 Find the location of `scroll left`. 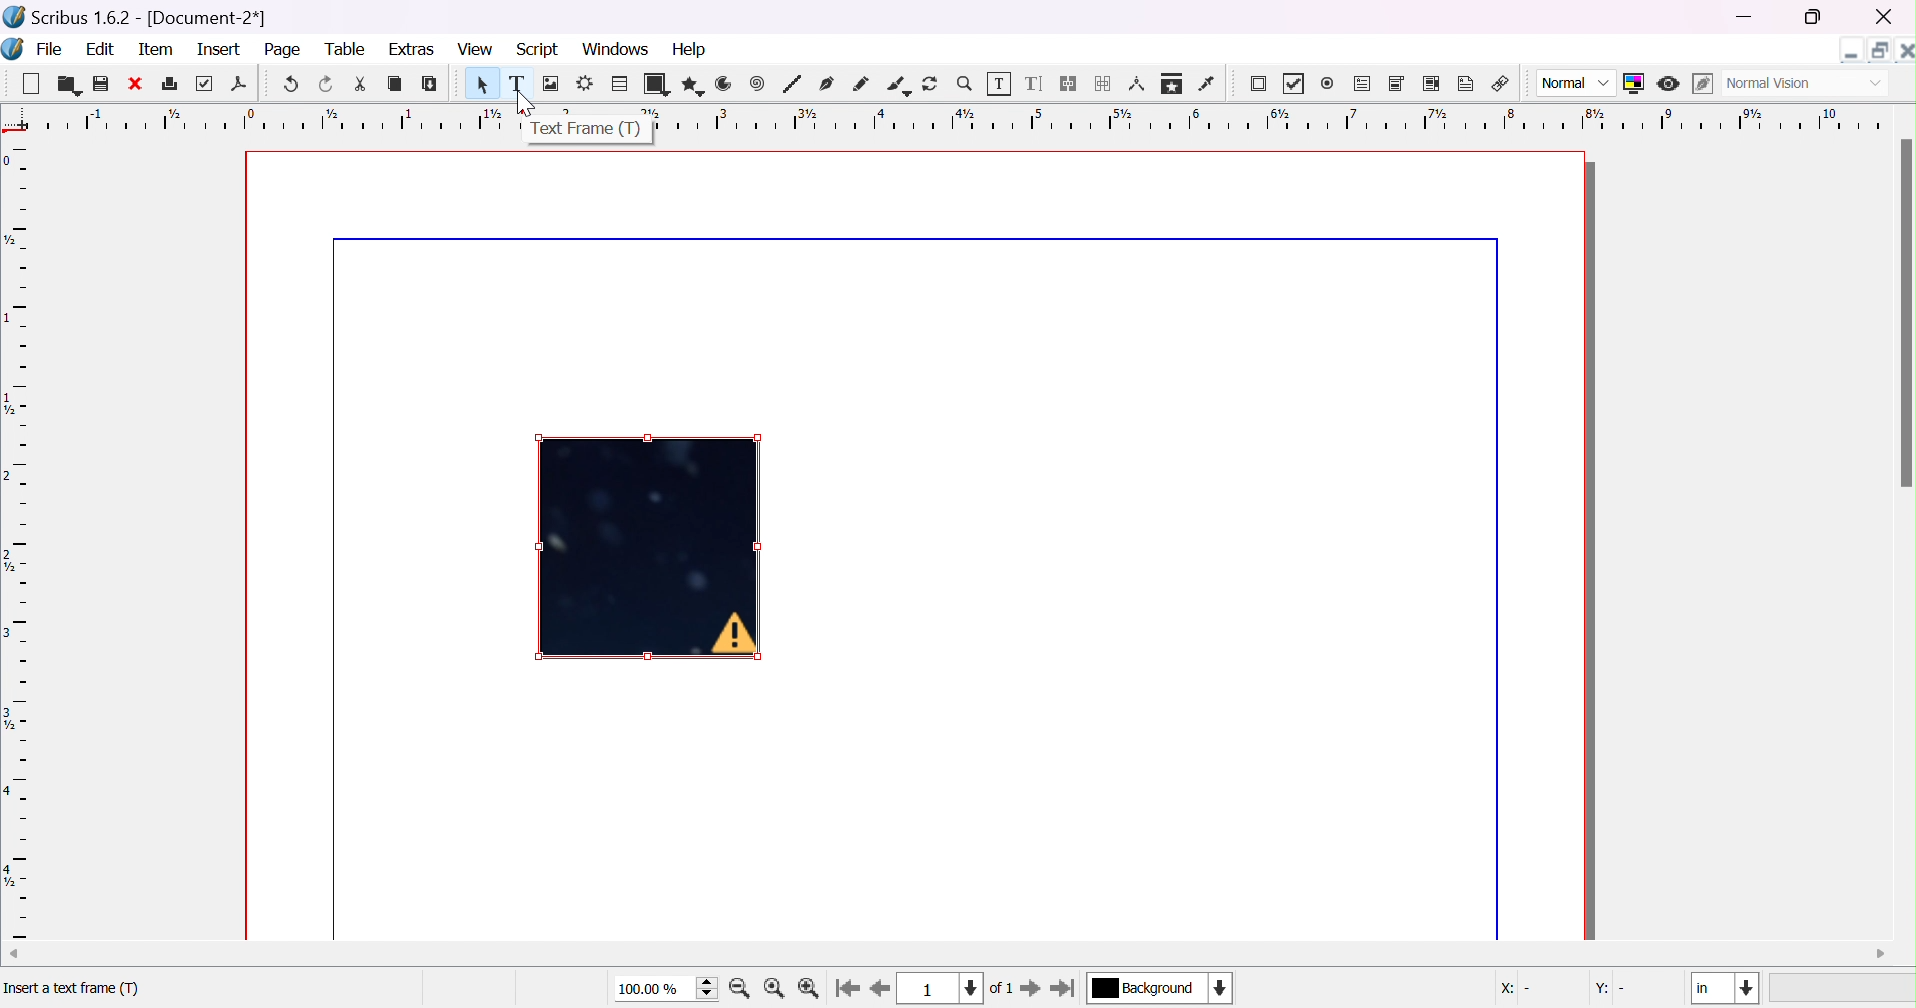

scroll left is located at coordinates (12, 952).